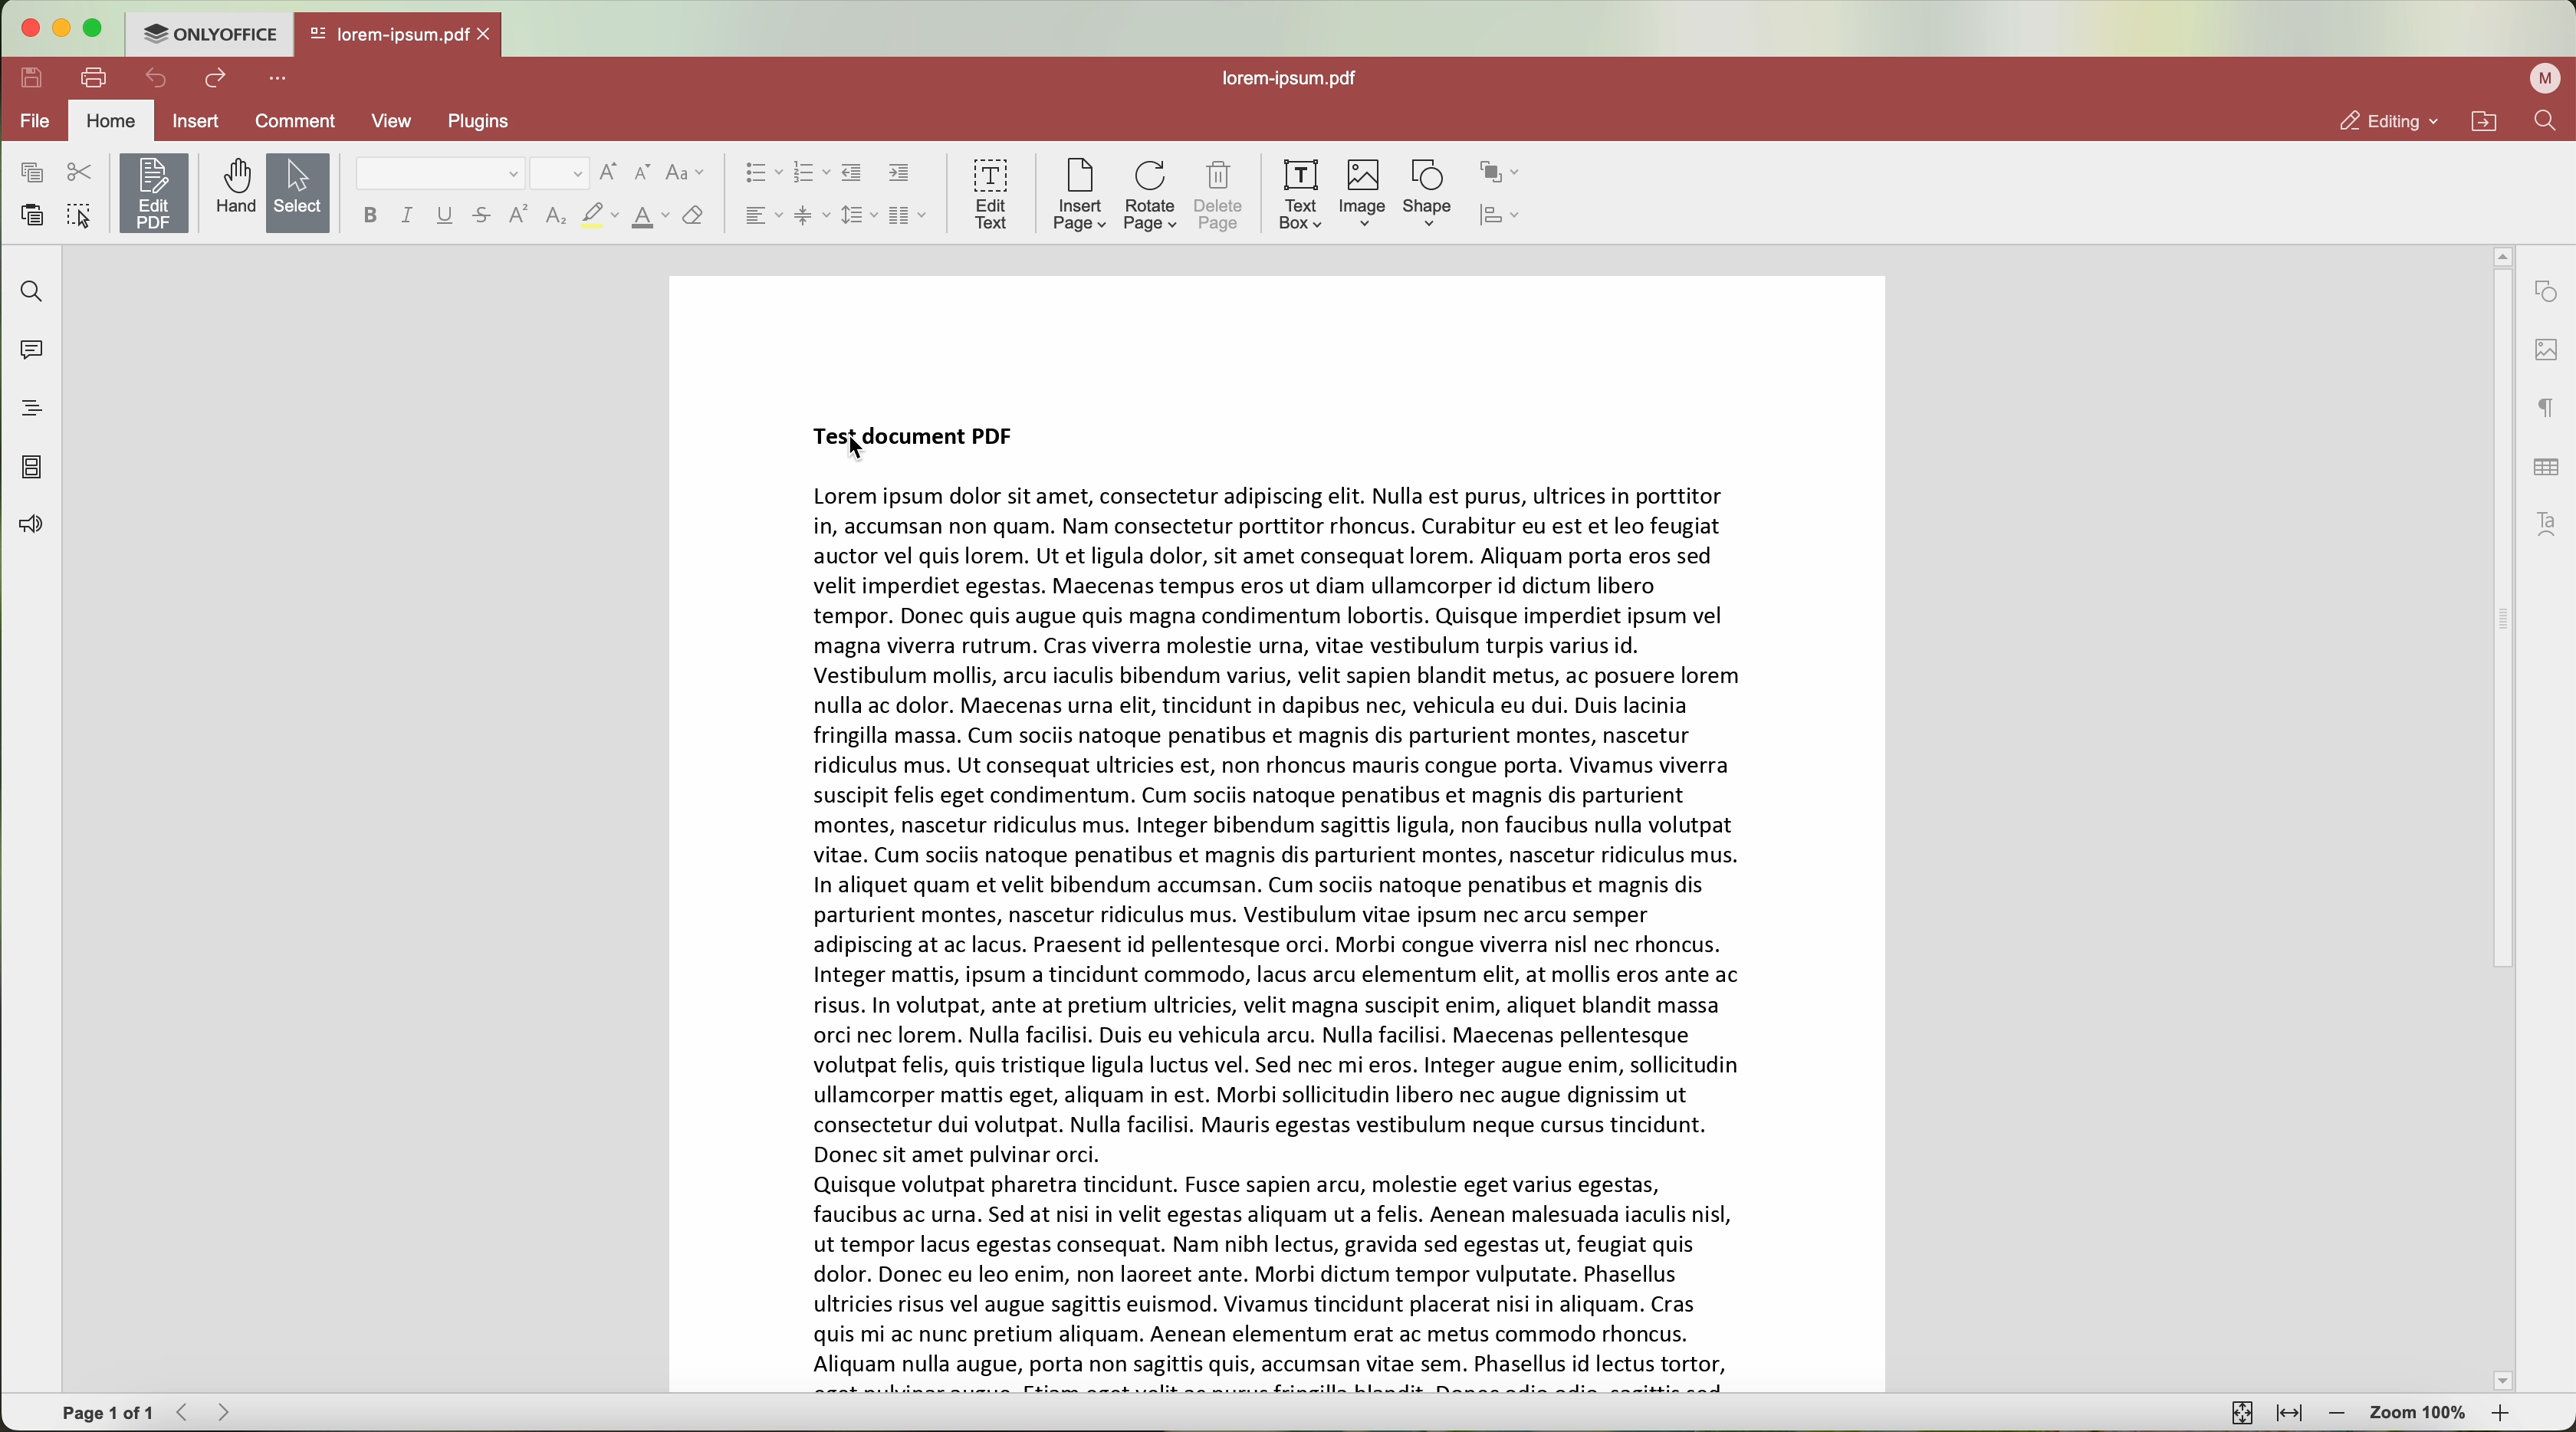  I want to click on maximize program, so click(98, 29).